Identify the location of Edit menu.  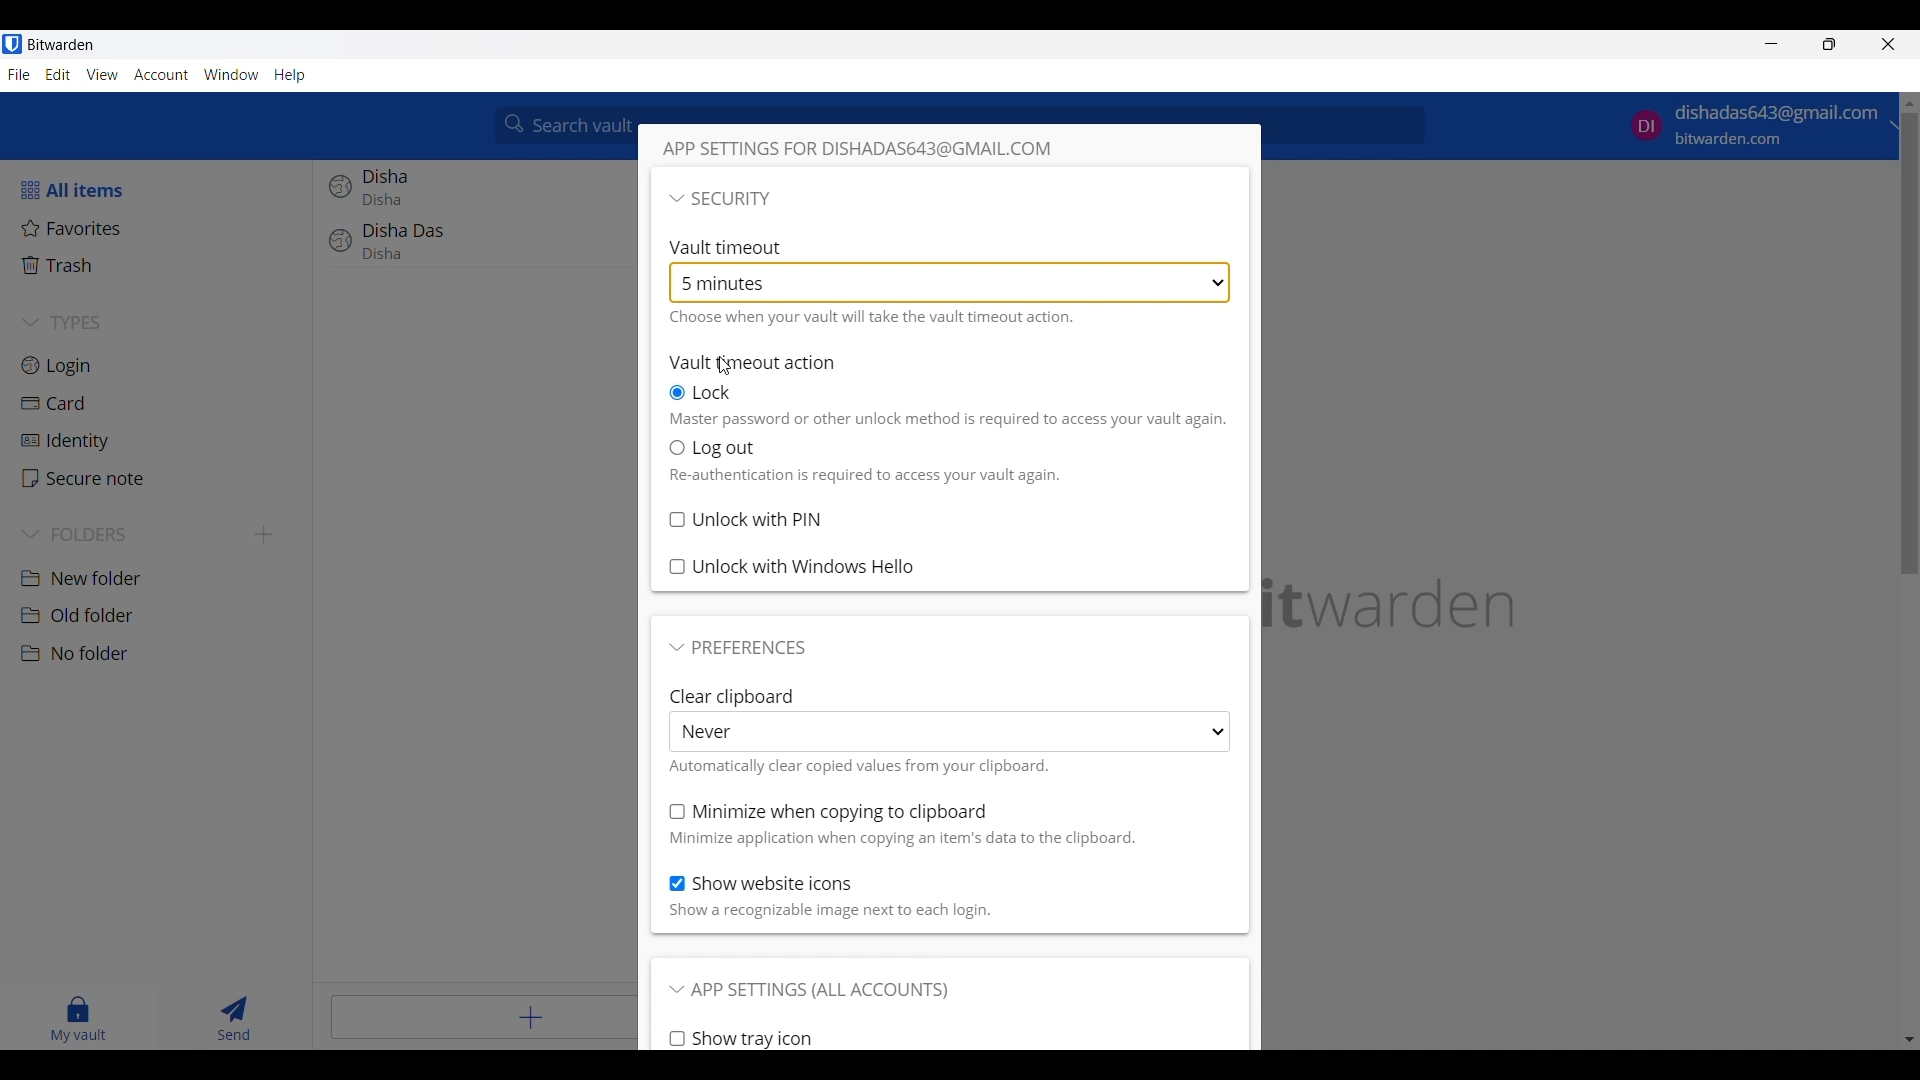
(58, 74).